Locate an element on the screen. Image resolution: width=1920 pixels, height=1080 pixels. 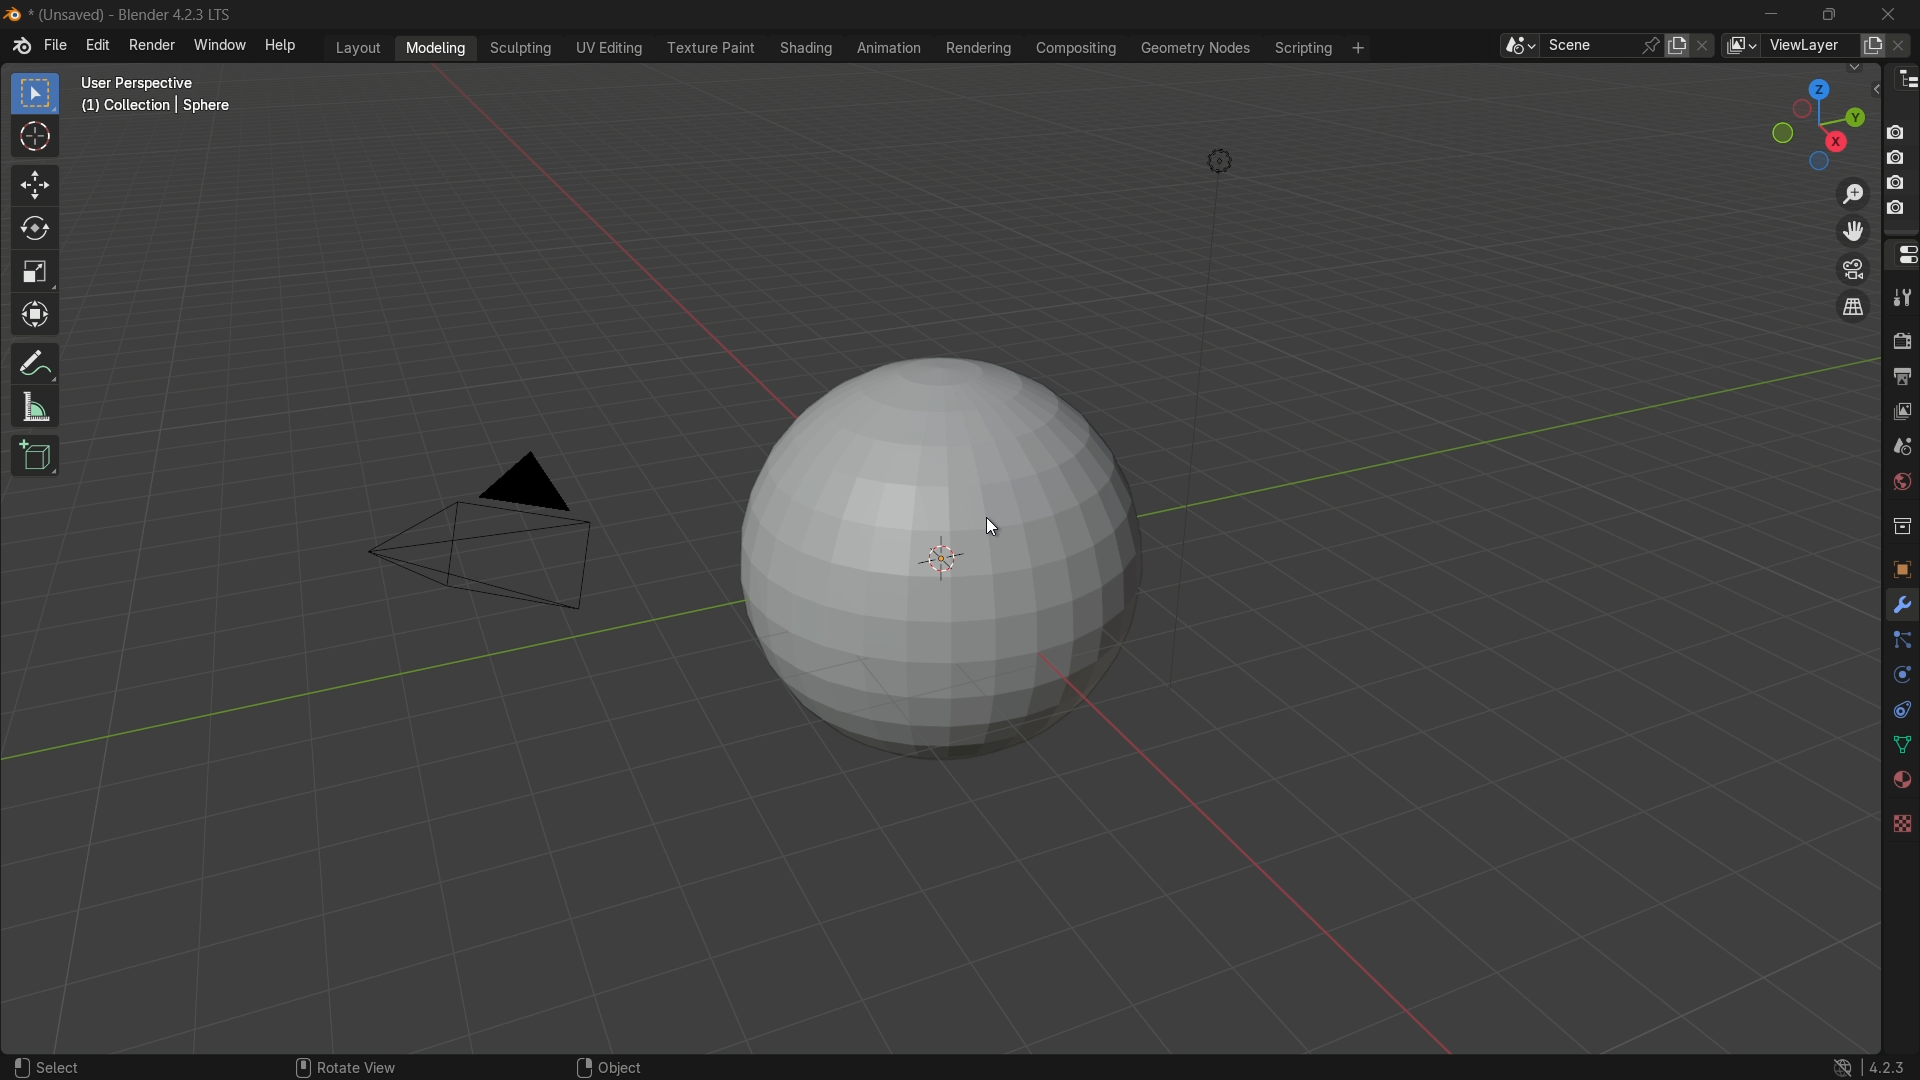
close app is located at coordinates (1892, 13).